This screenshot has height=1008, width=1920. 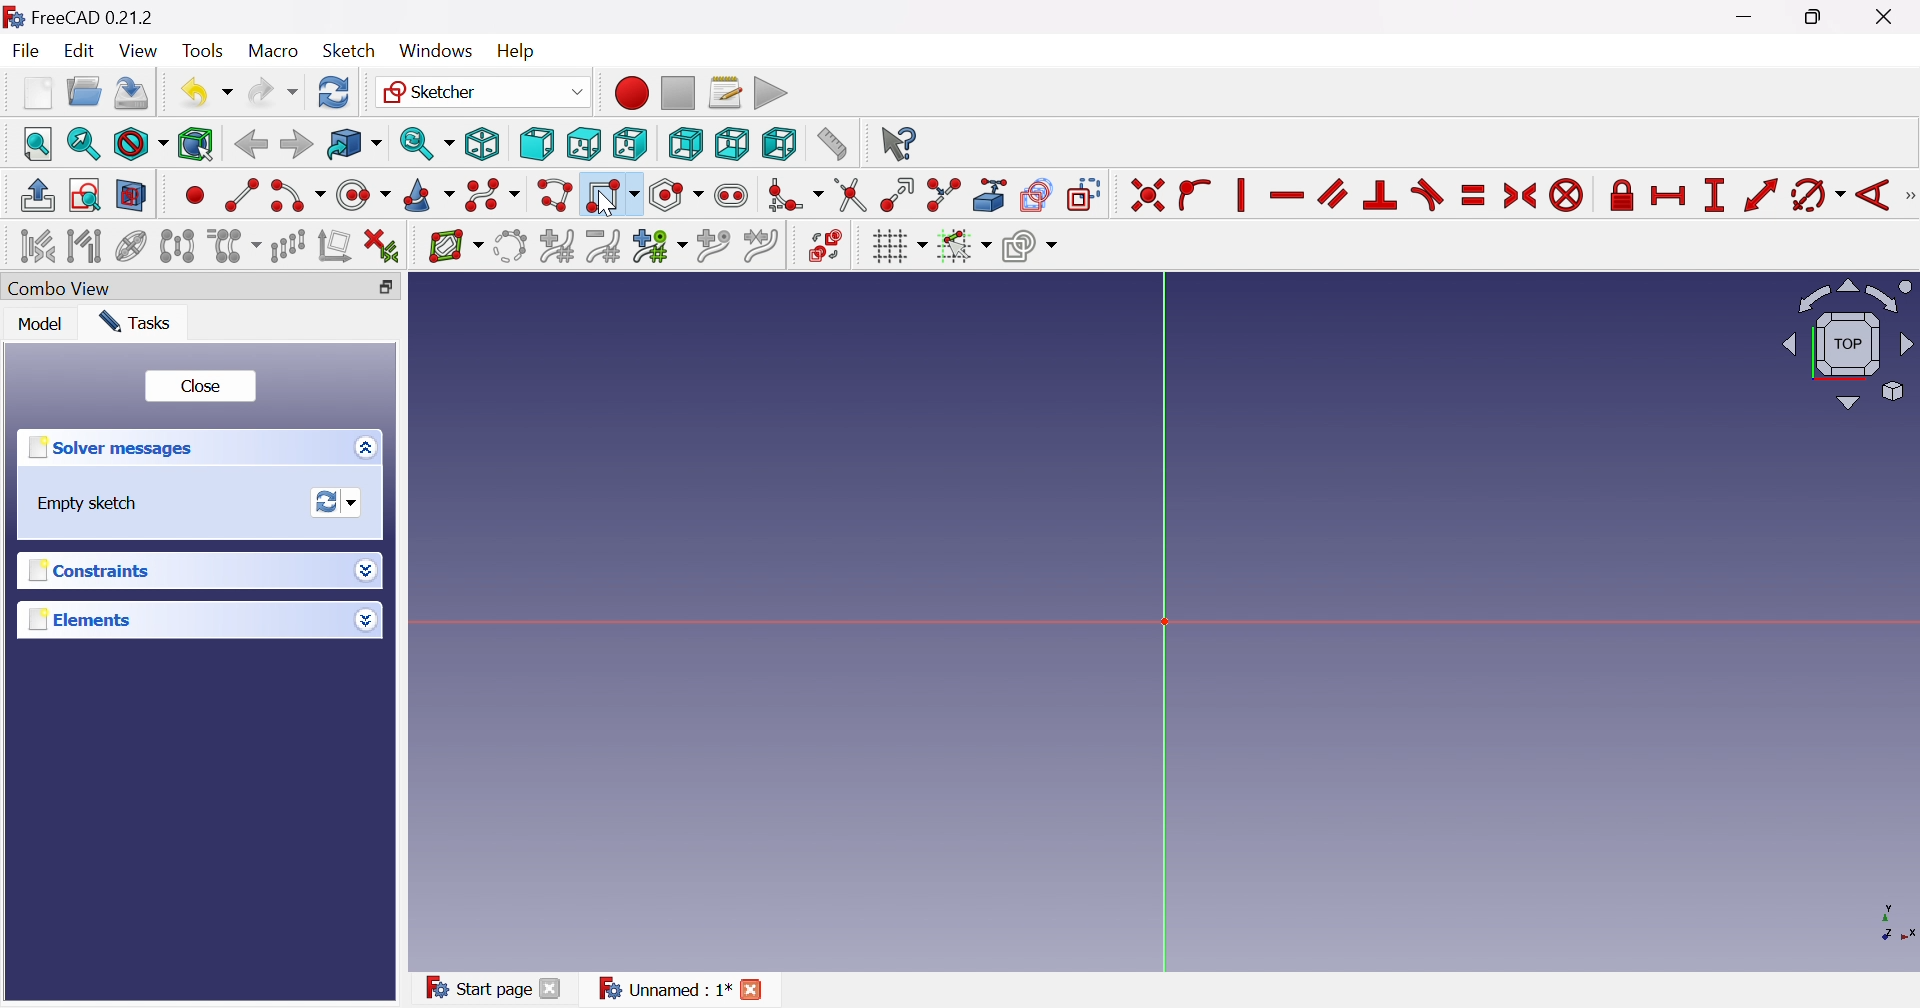 I want to click on Fit selection..., so click(x=84, y=144).